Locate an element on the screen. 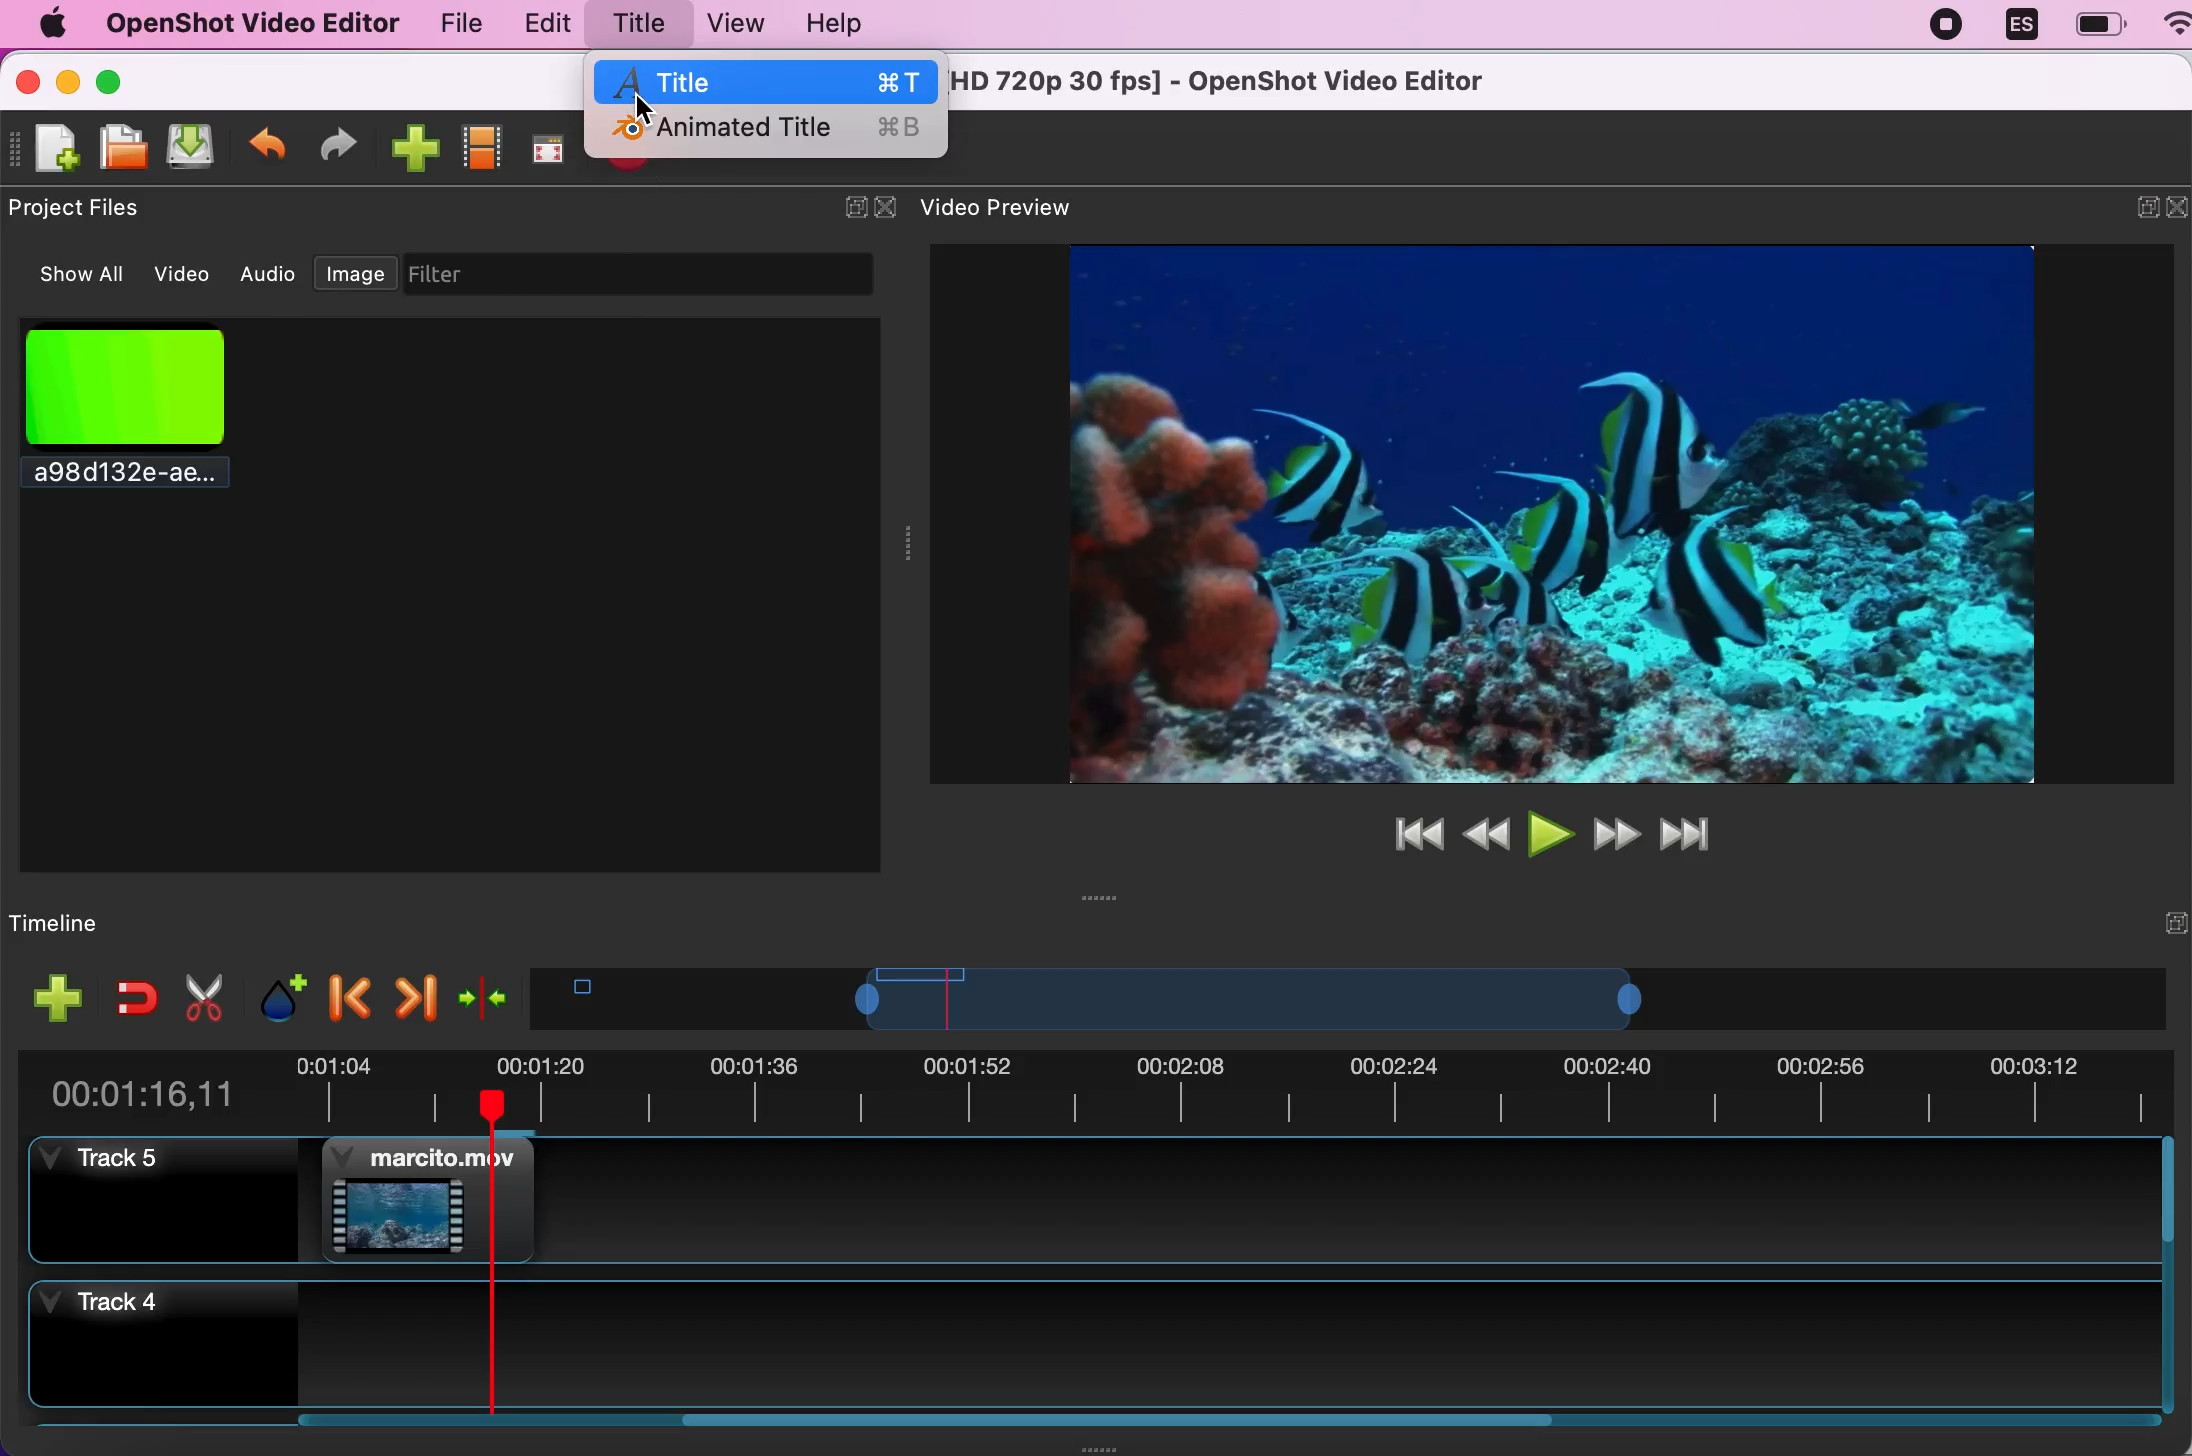  view is located at coordinates (734, 23).